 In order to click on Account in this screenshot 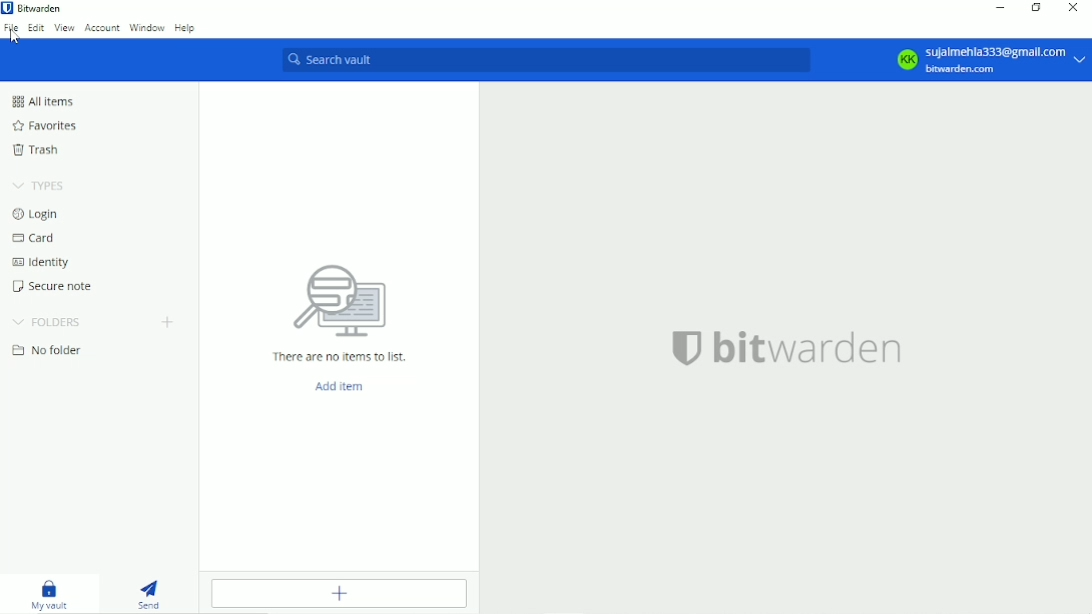, I will do `click(103, 29)`.